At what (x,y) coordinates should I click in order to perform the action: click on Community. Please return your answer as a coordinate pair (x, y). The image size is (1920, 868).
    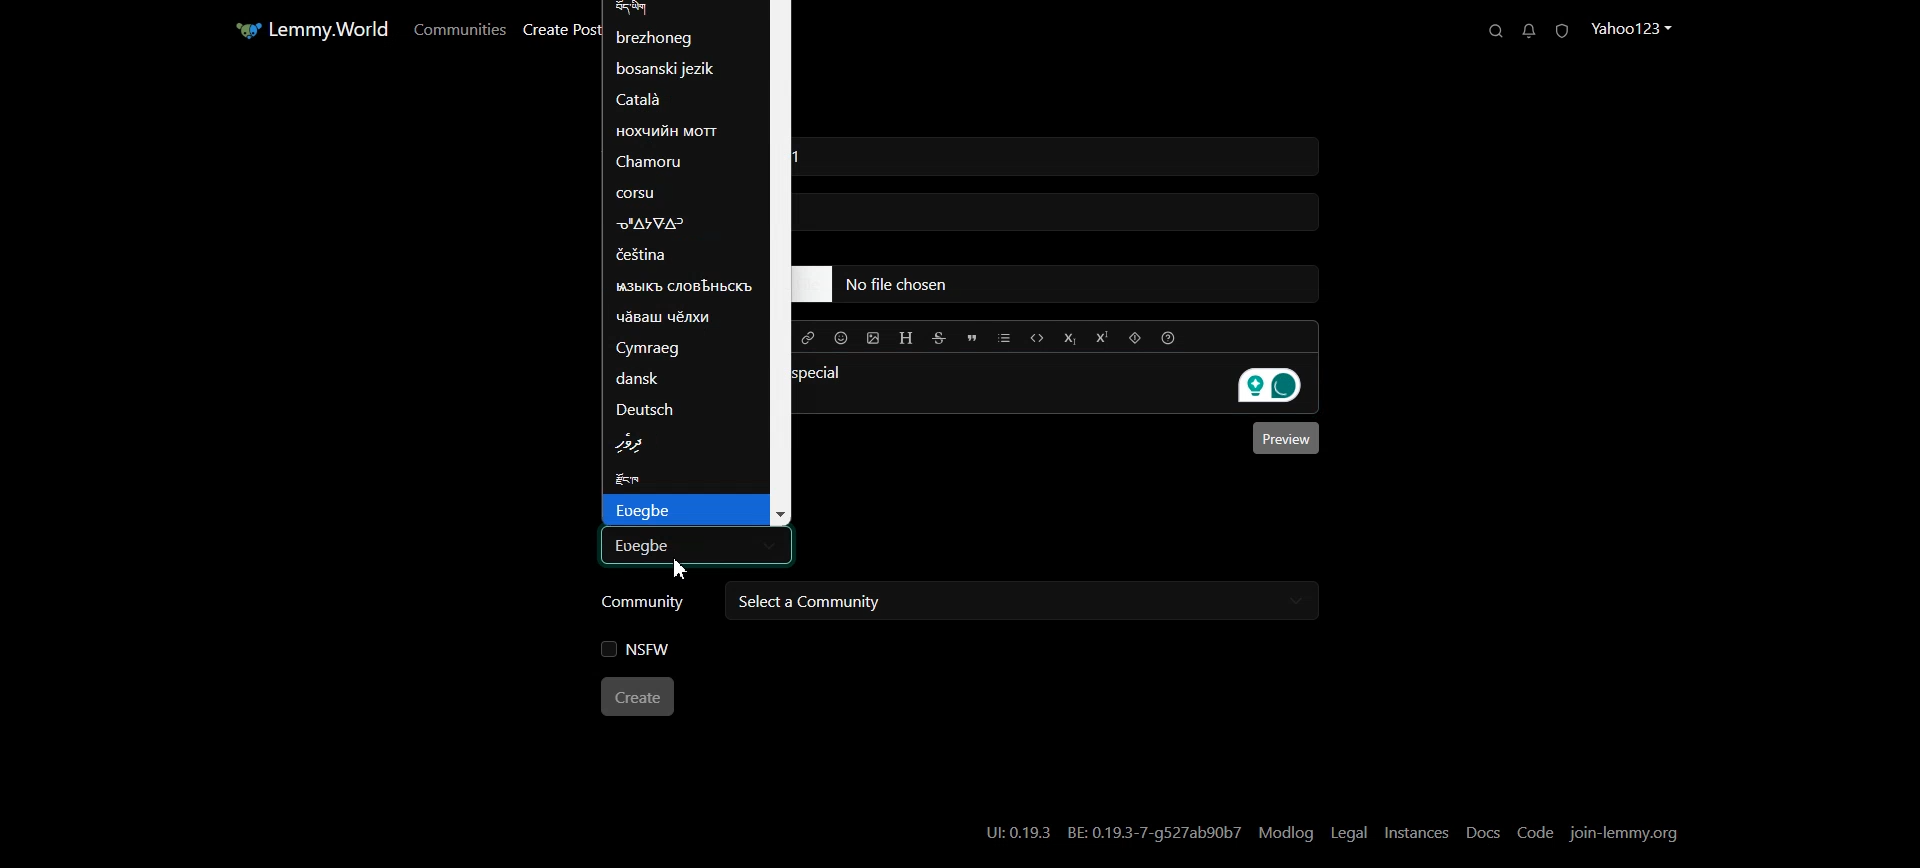
    Looking at the image, I should click on (644, 604).